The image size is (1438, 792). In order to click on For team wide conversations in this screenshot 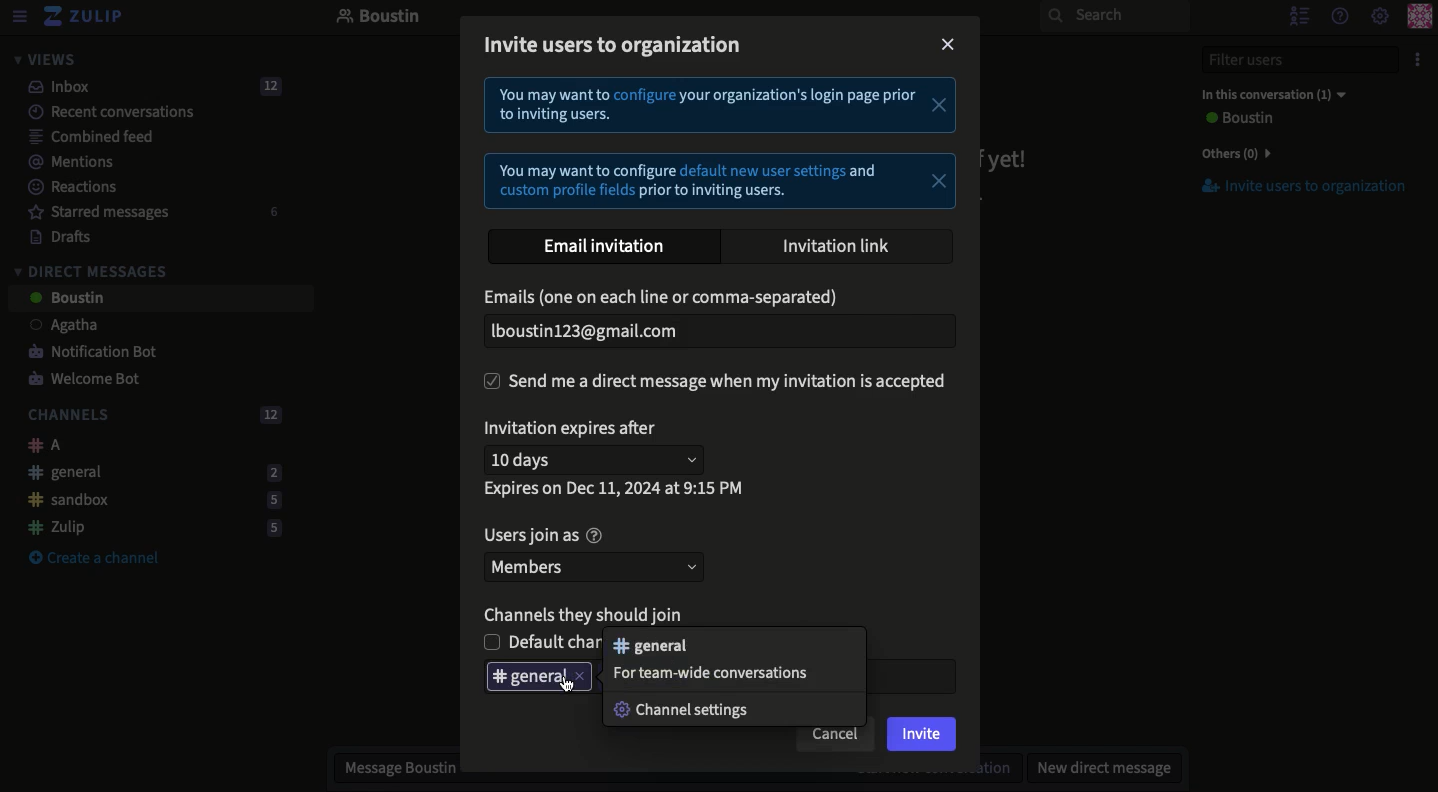, I will do `click(713, 672)`.